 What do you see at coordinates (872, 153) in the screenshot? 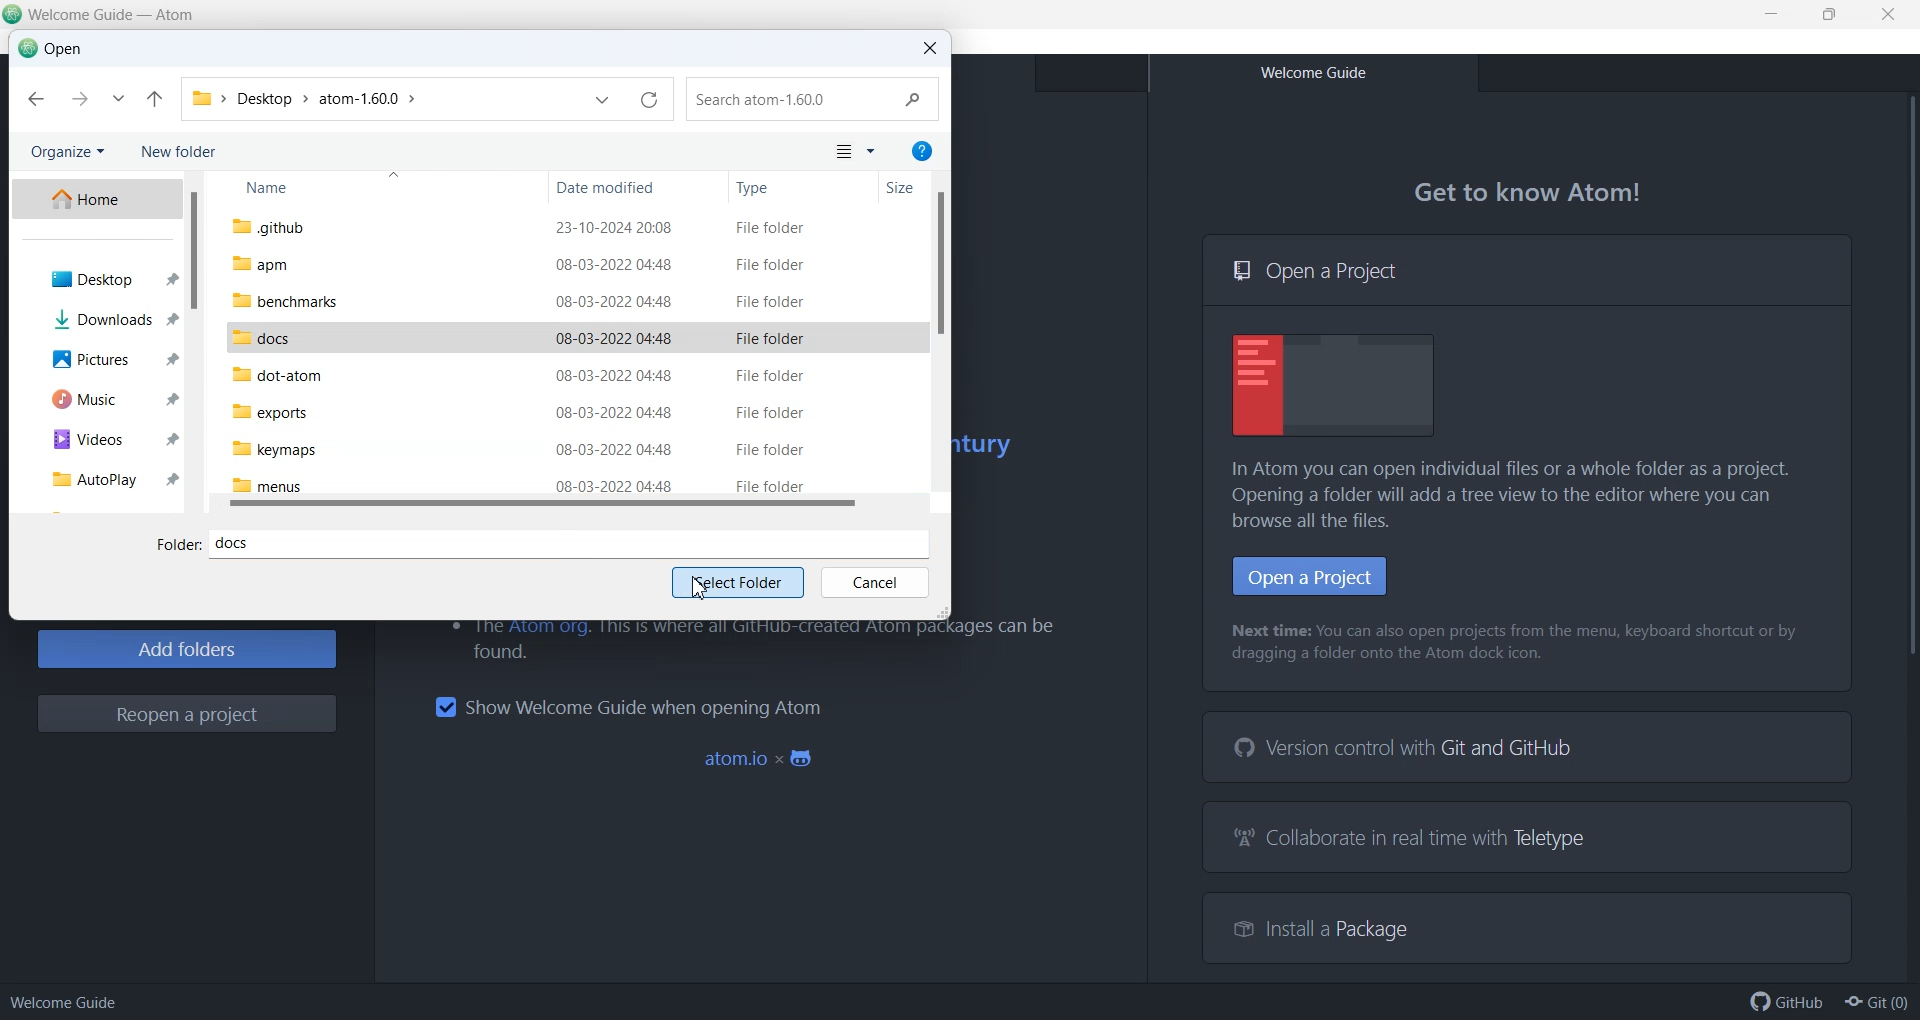
I see `More Options` at bounding box center [872, 153].